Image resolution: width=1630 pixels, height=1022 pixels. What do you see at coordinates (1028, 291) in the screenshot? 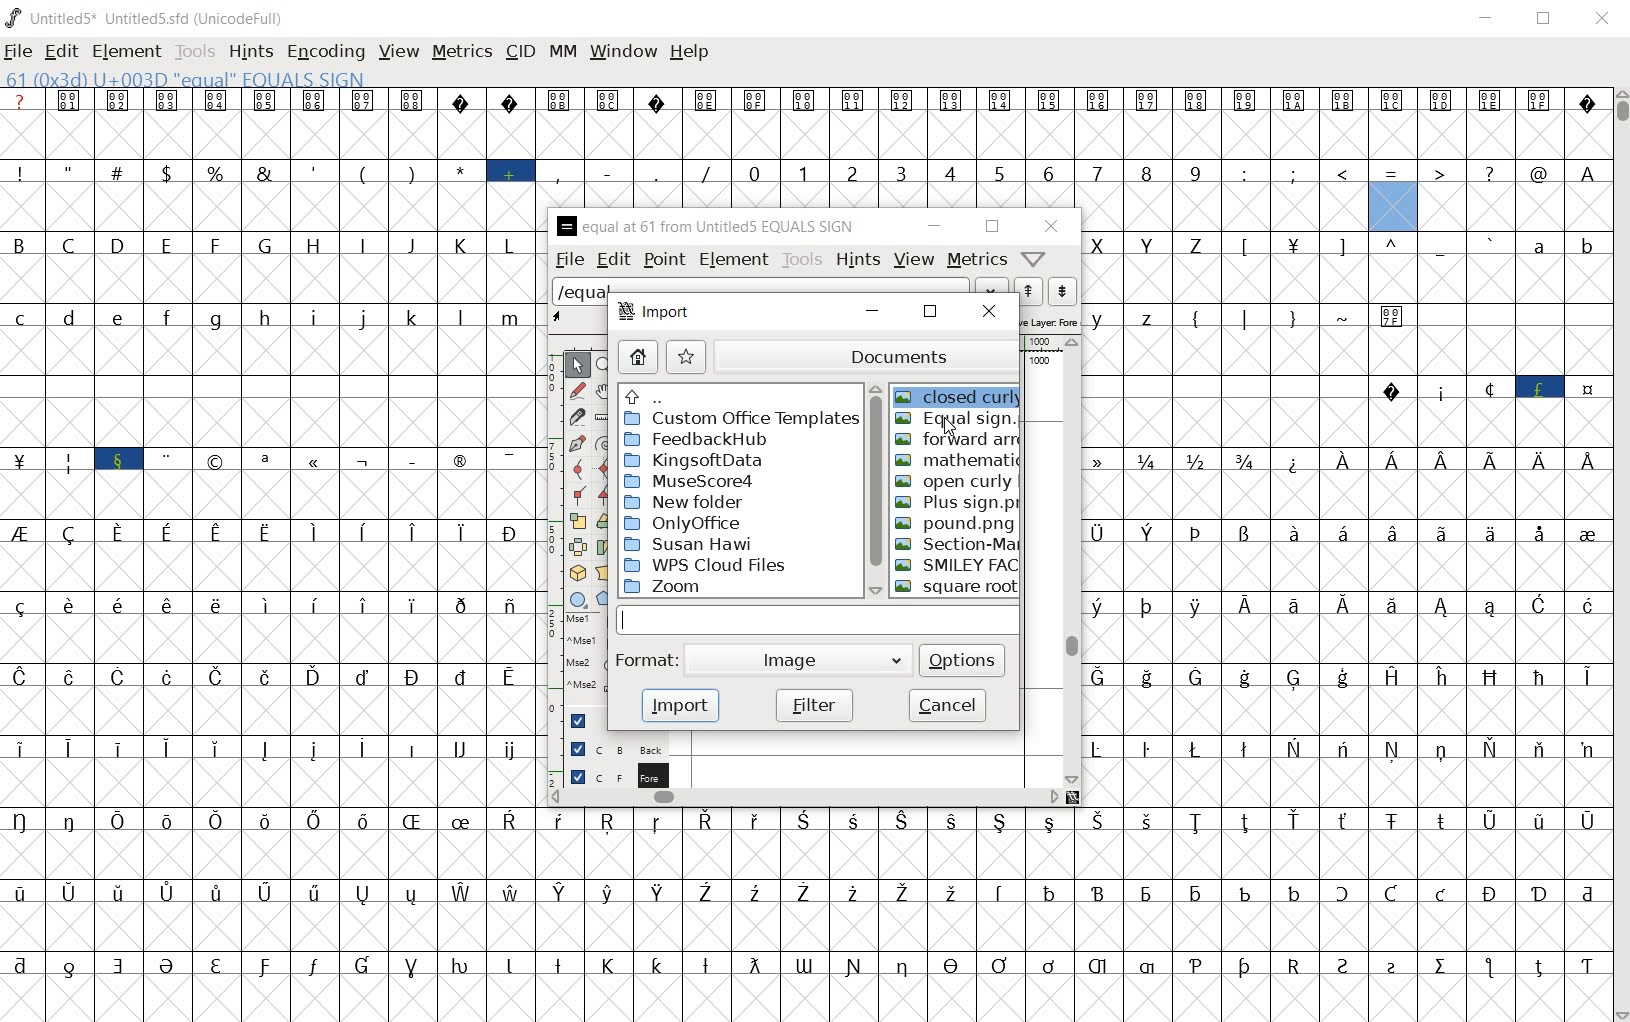
I see `show the next word on the list` at bounding box center [1028, 291].